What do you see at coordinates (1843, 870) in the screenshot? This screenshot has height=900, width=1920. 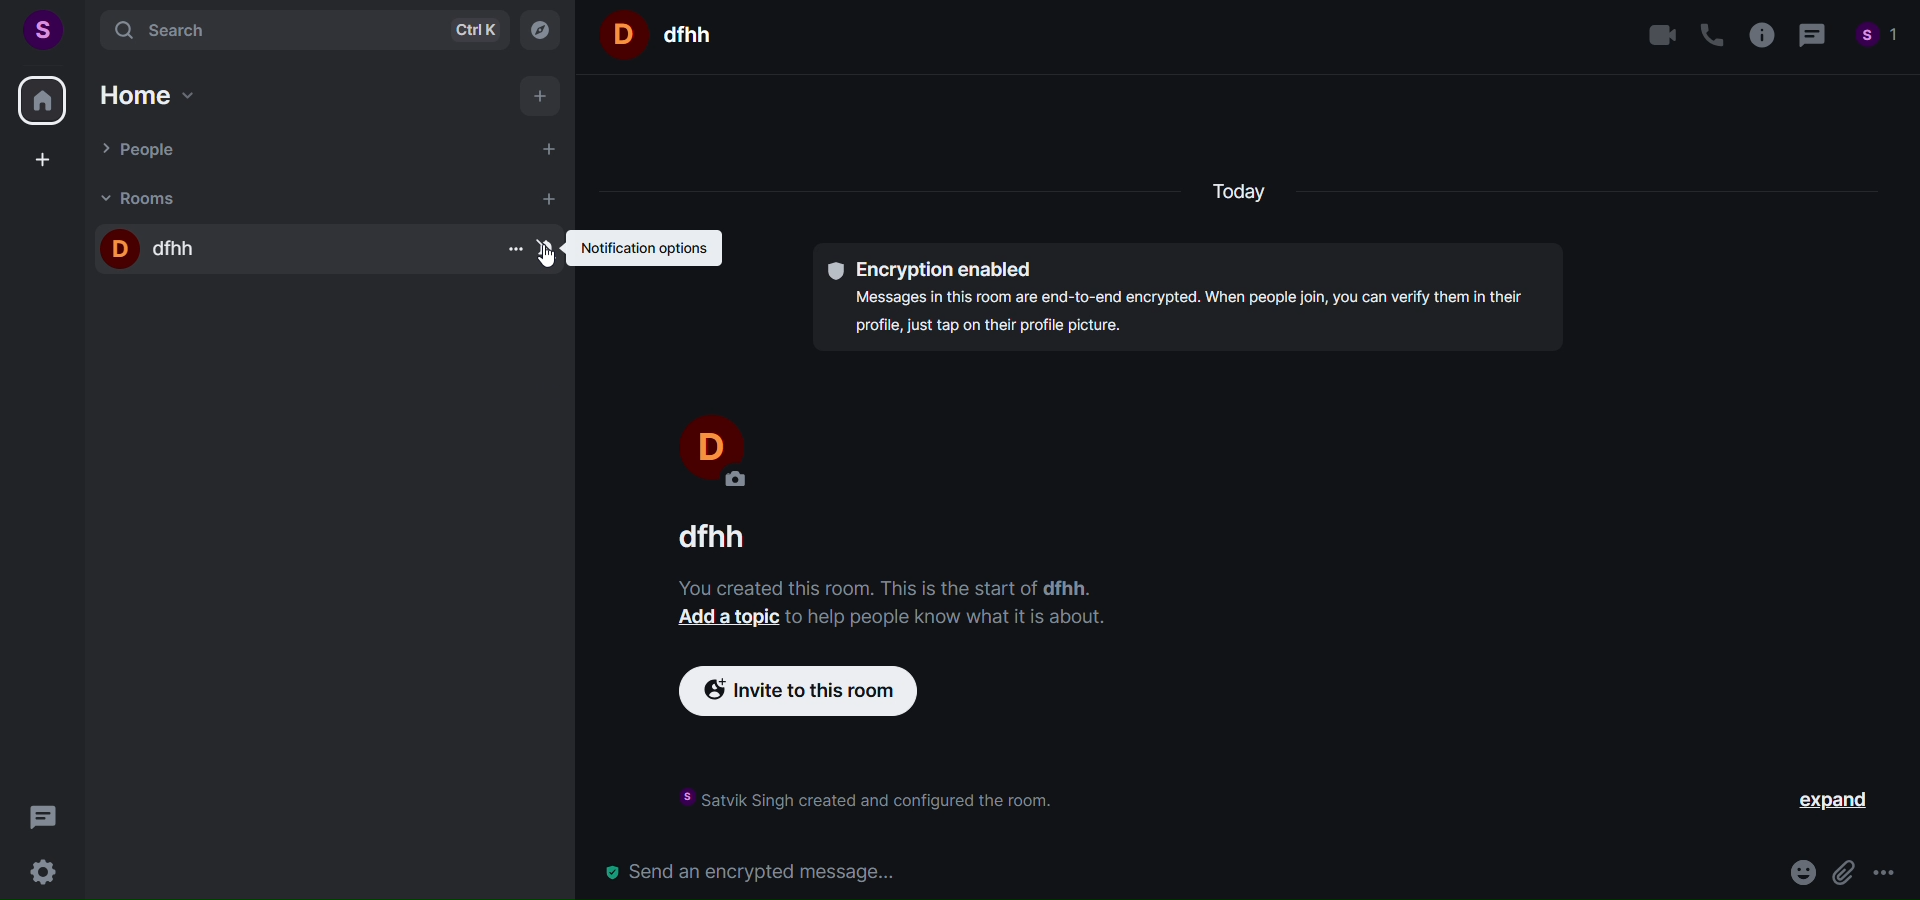 I see `attachment` at bounding box center [1843, 870].